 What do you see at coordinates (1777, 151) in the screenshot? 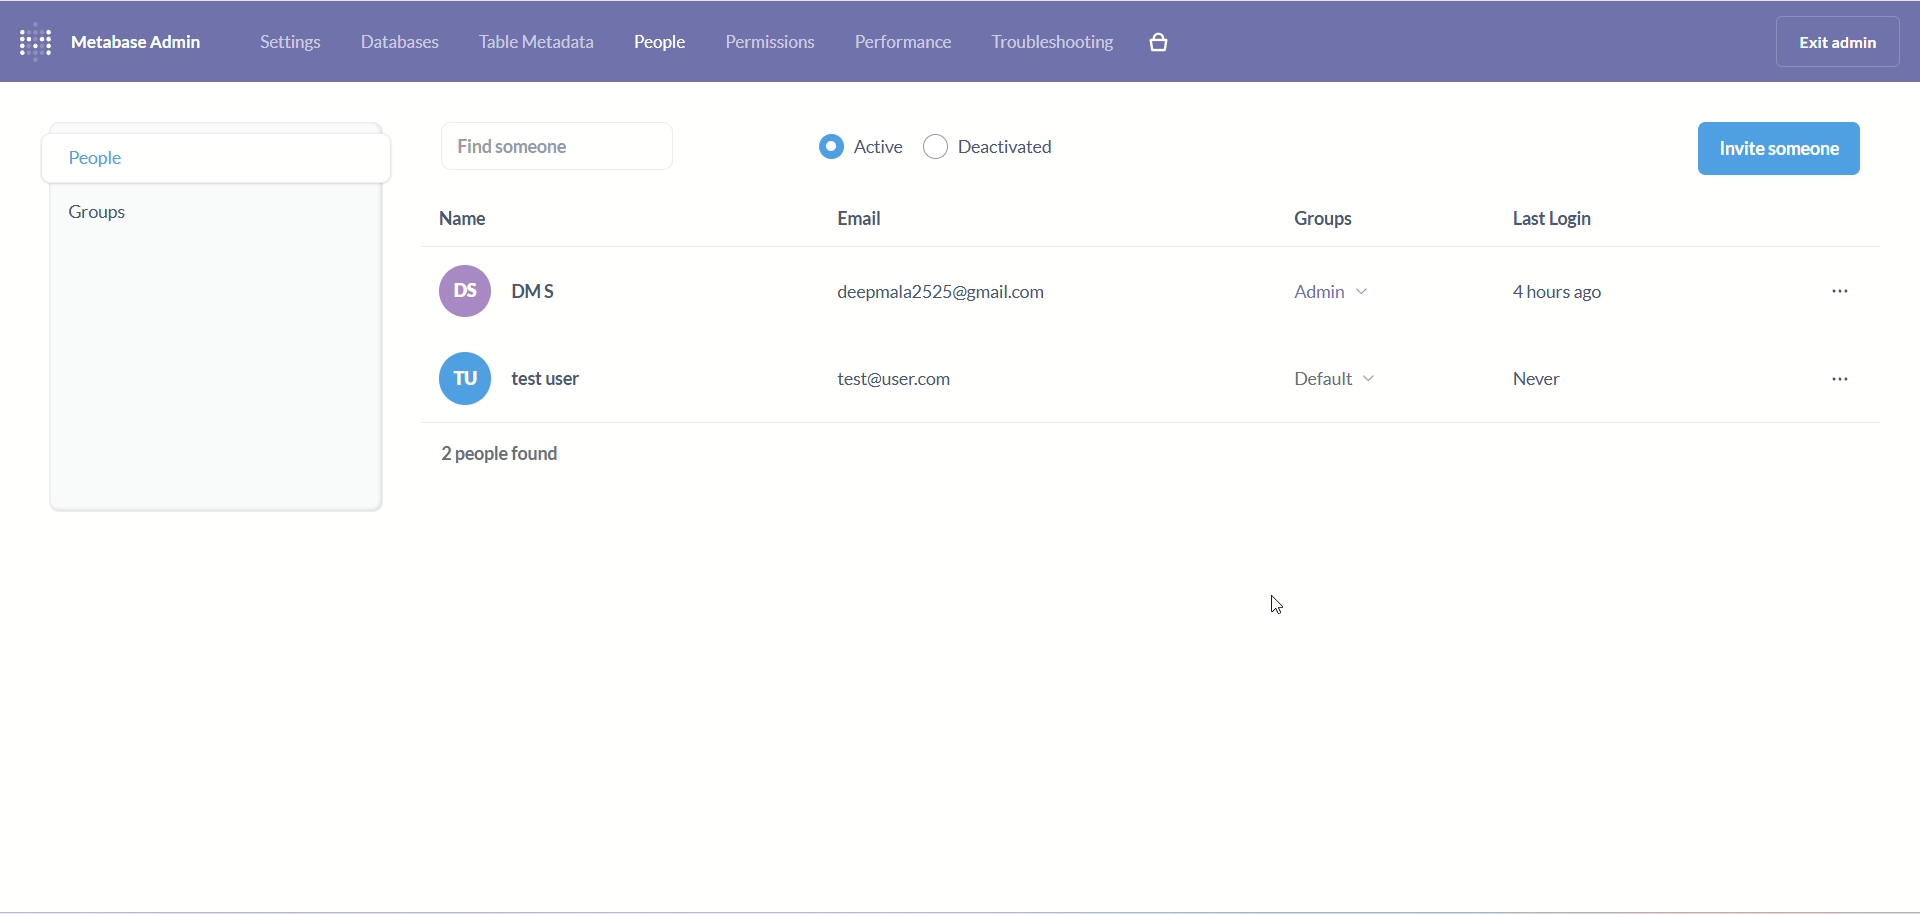
I see `invite someone` at bounding box center [1777, 151].